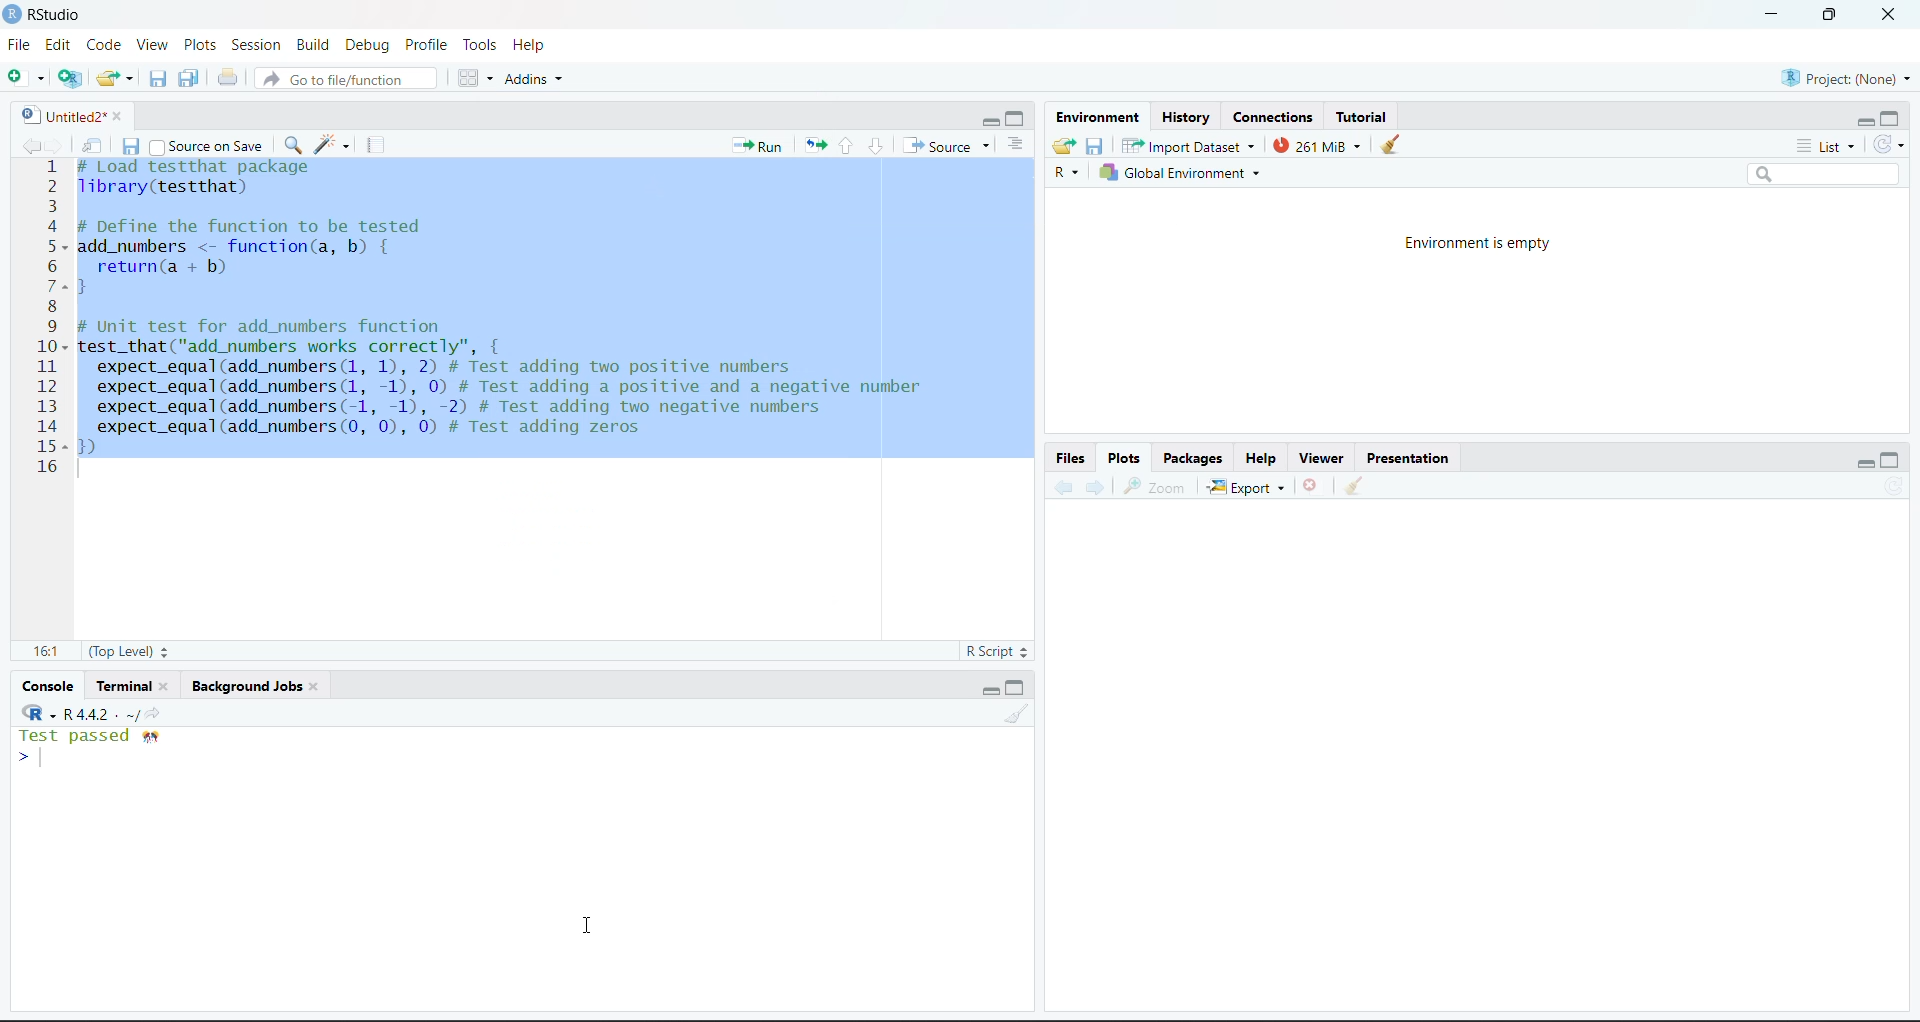 This screenshot has width=1920, height=1022. I want to click on R, so click(1063, 172).